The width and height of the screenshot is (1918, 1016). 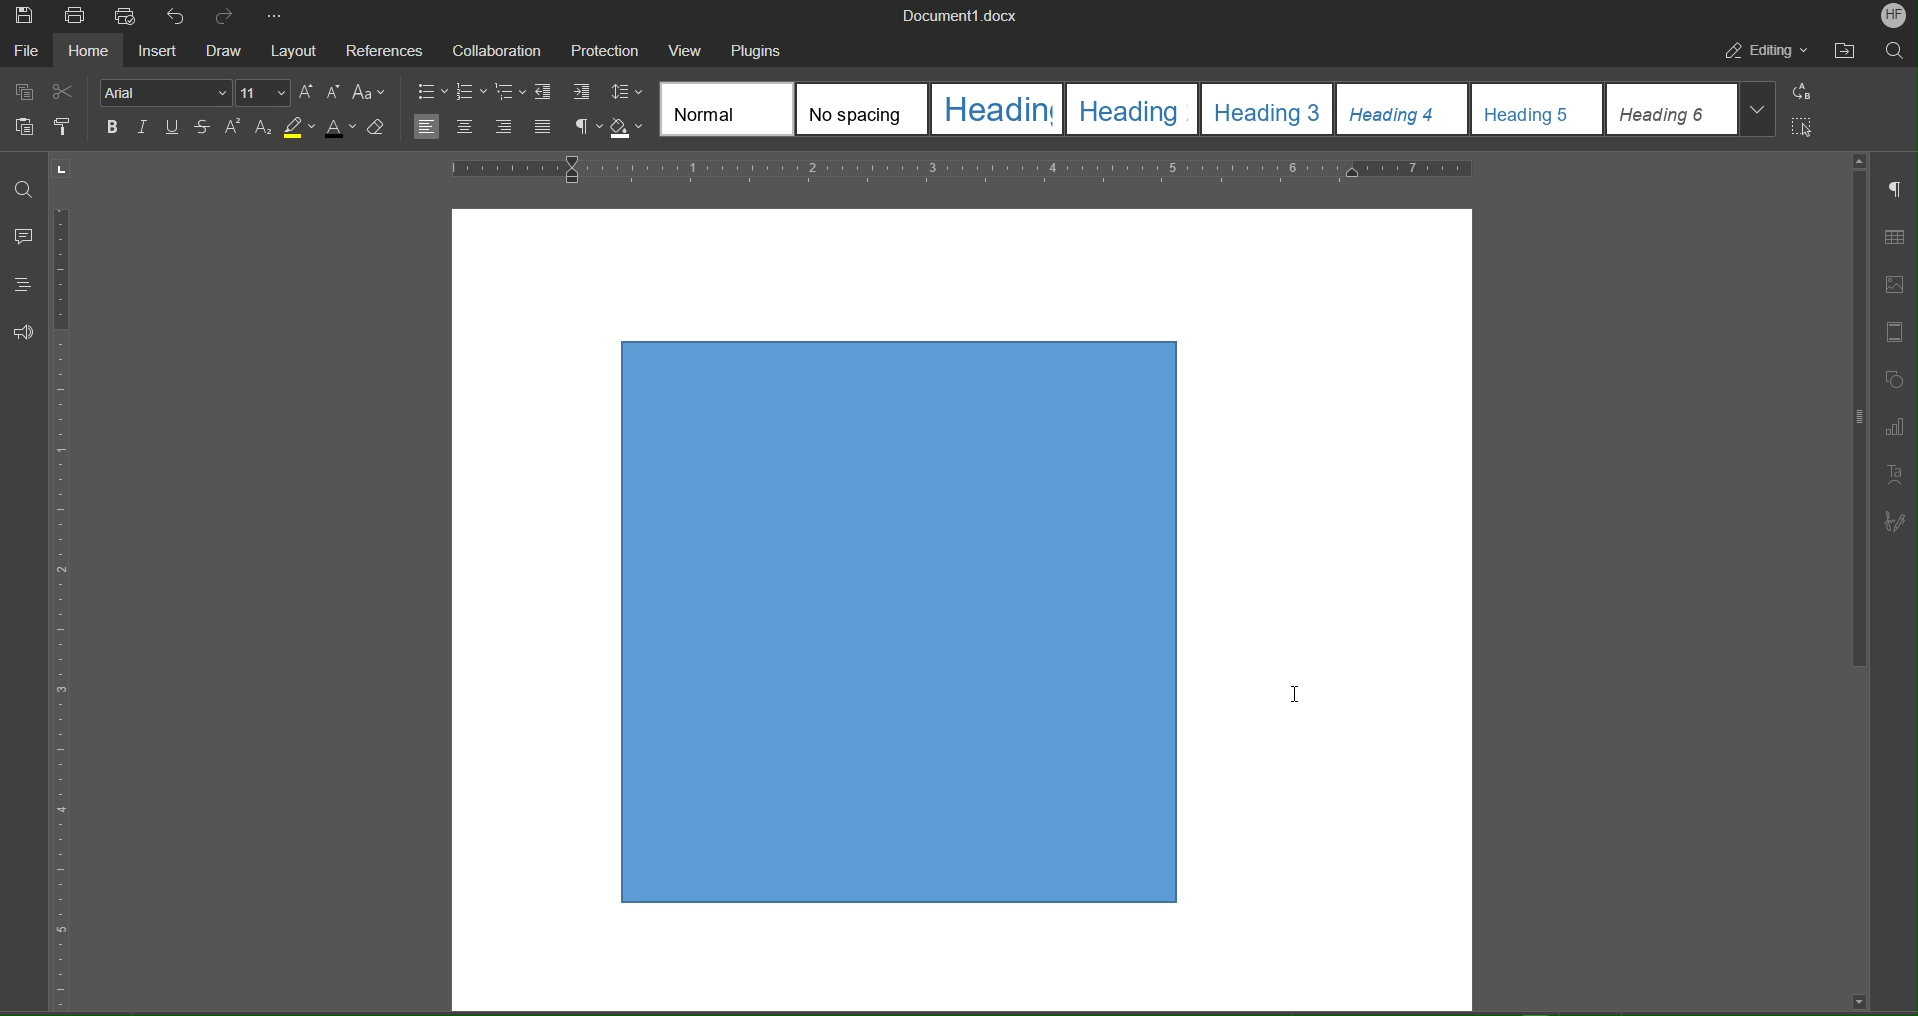 What do you see at coordinates (1806, 93) in the screenshot?
I see `Replace` at bounding box center [1806, 93].